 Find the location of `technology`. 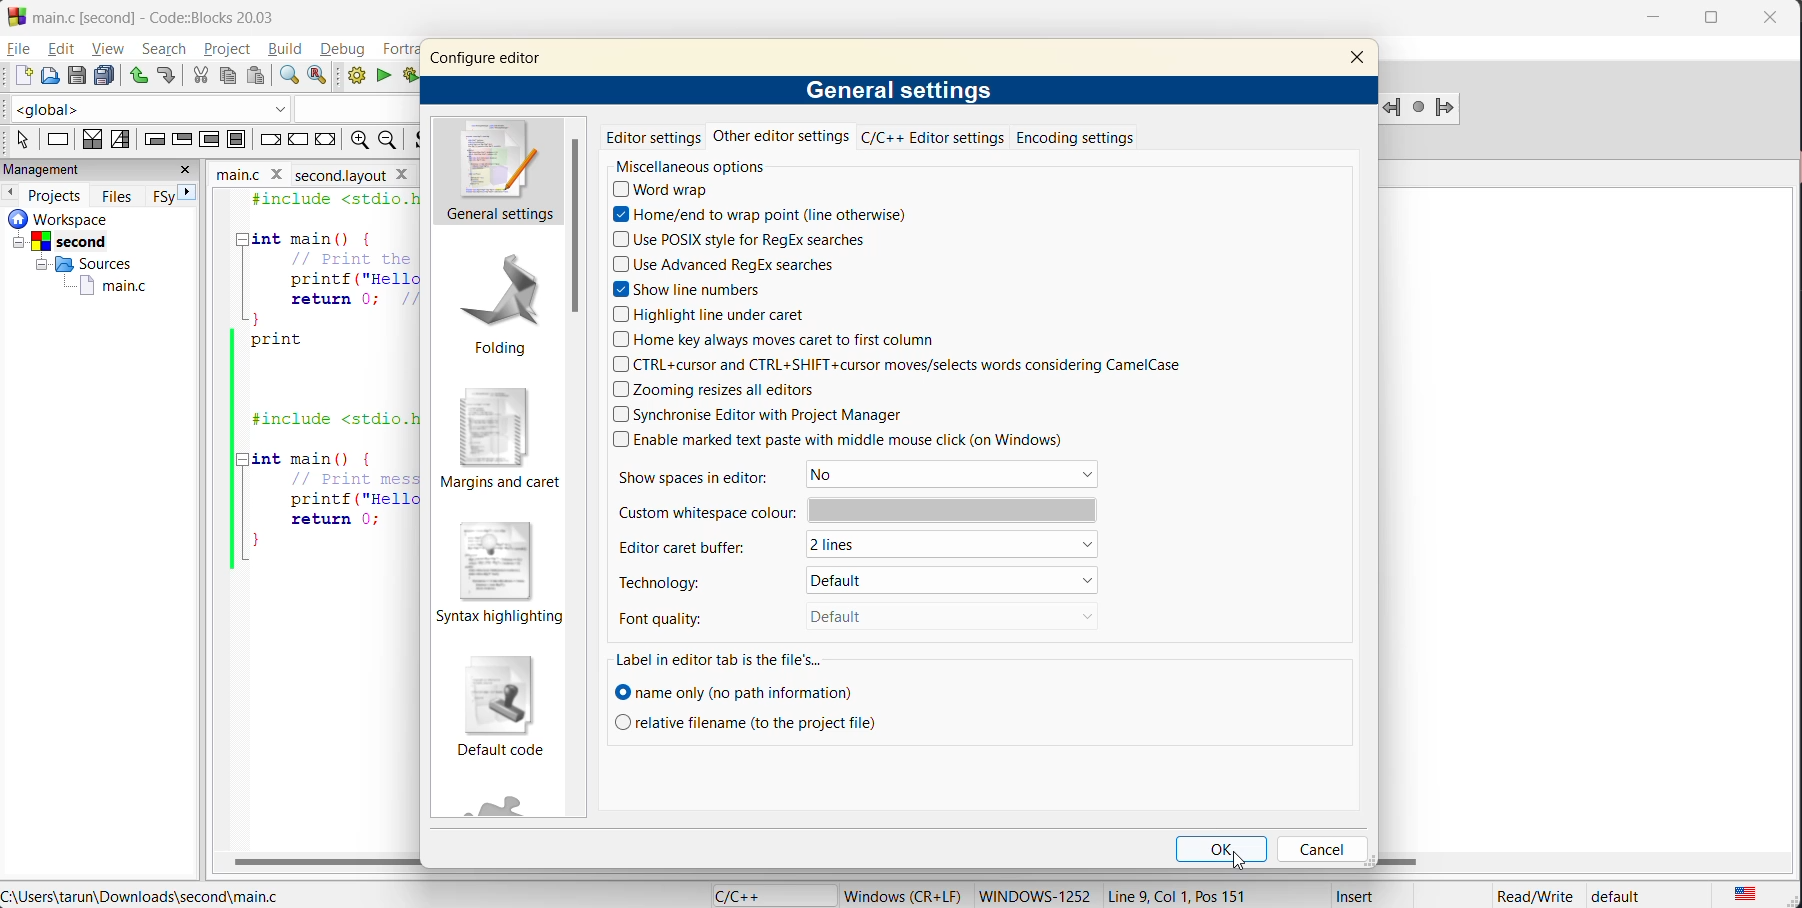

technology is located at coordinates (694, 580).